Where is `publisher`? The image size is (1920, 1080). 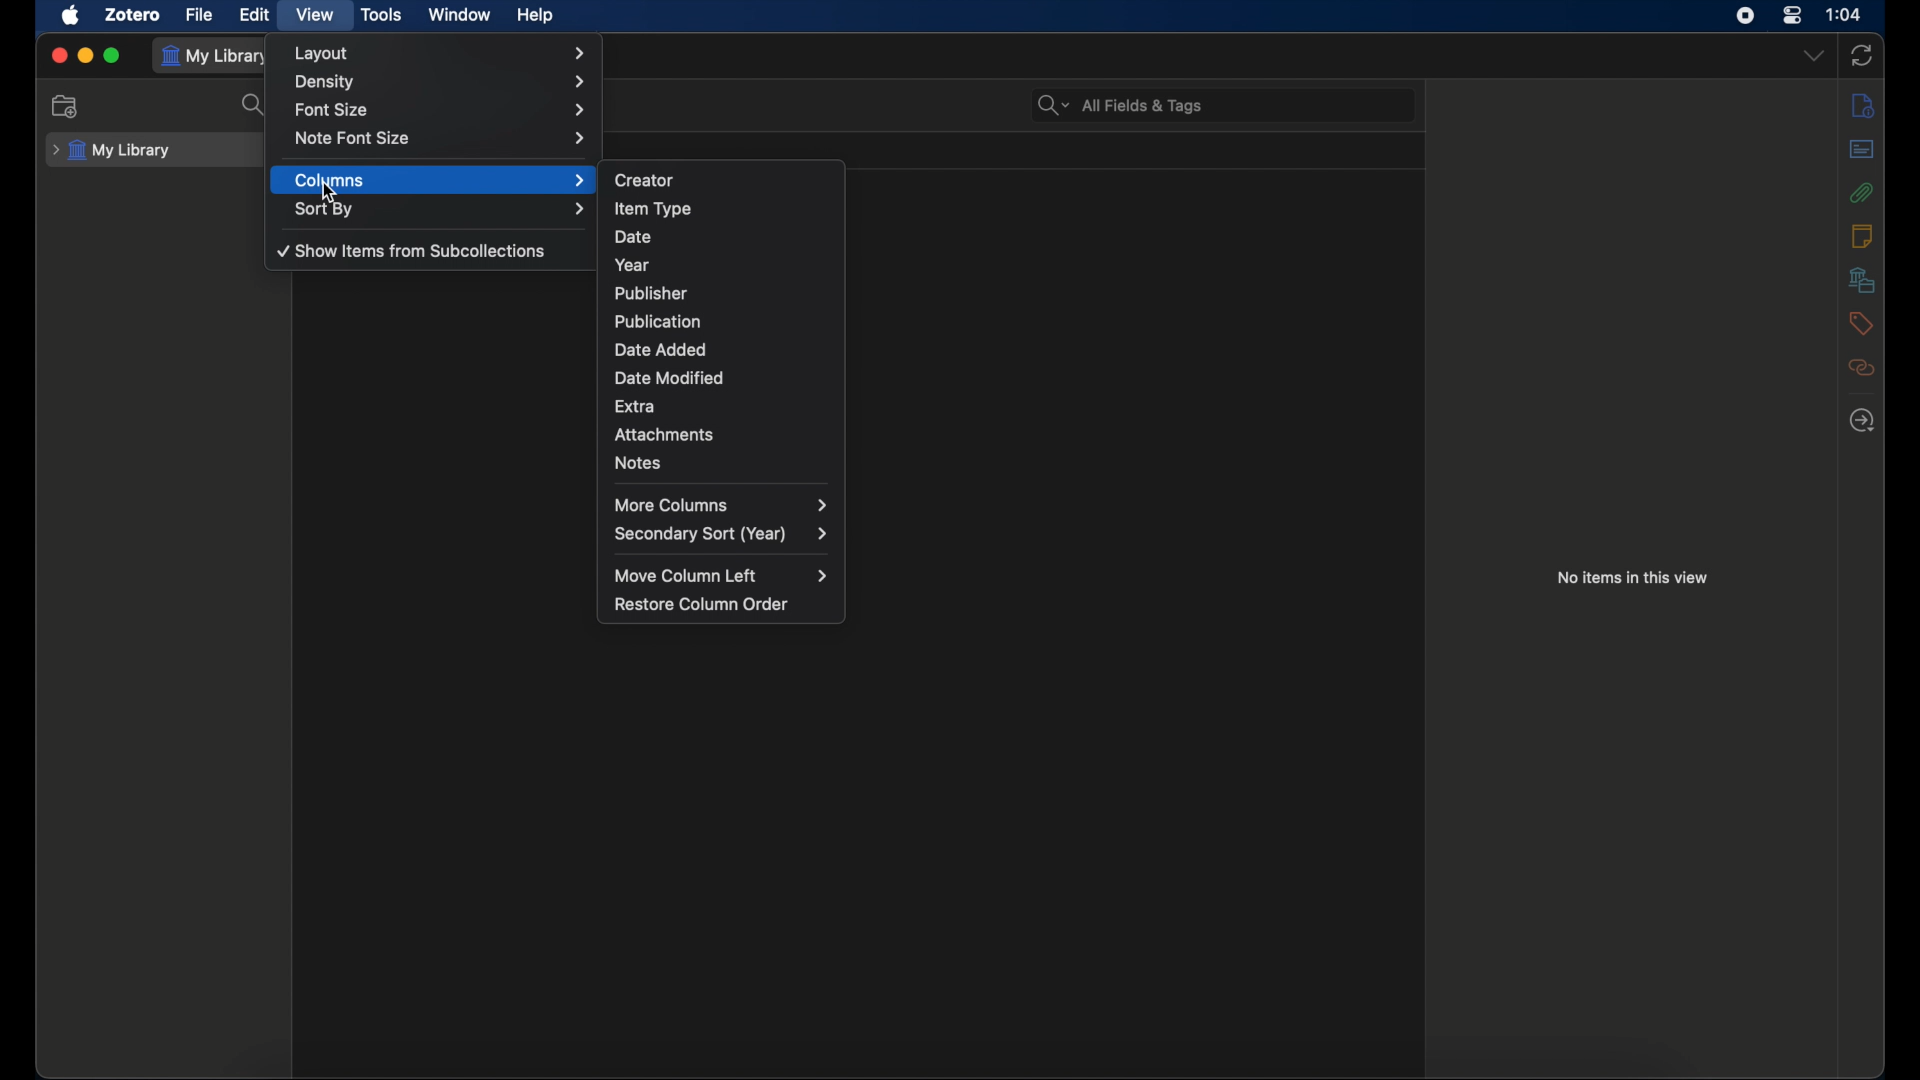 publisher is located at coordinates (650, 293).